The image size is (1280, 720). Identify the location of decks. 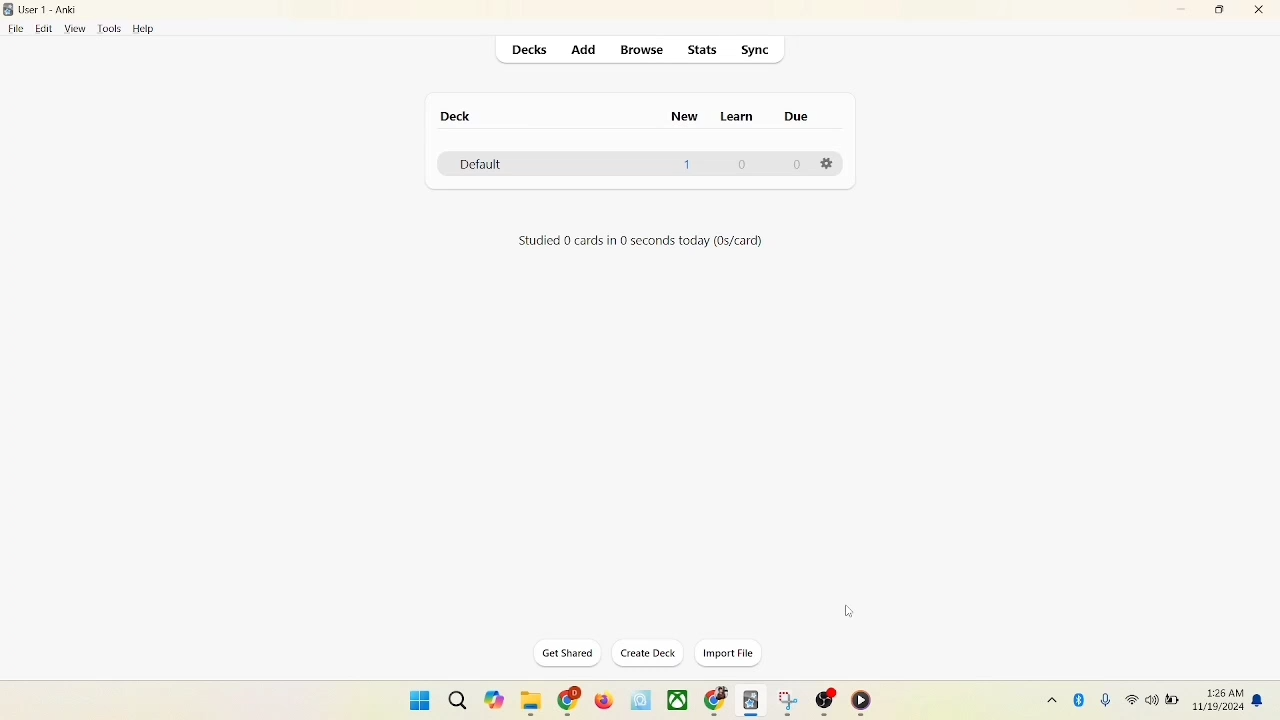
(531, 50).